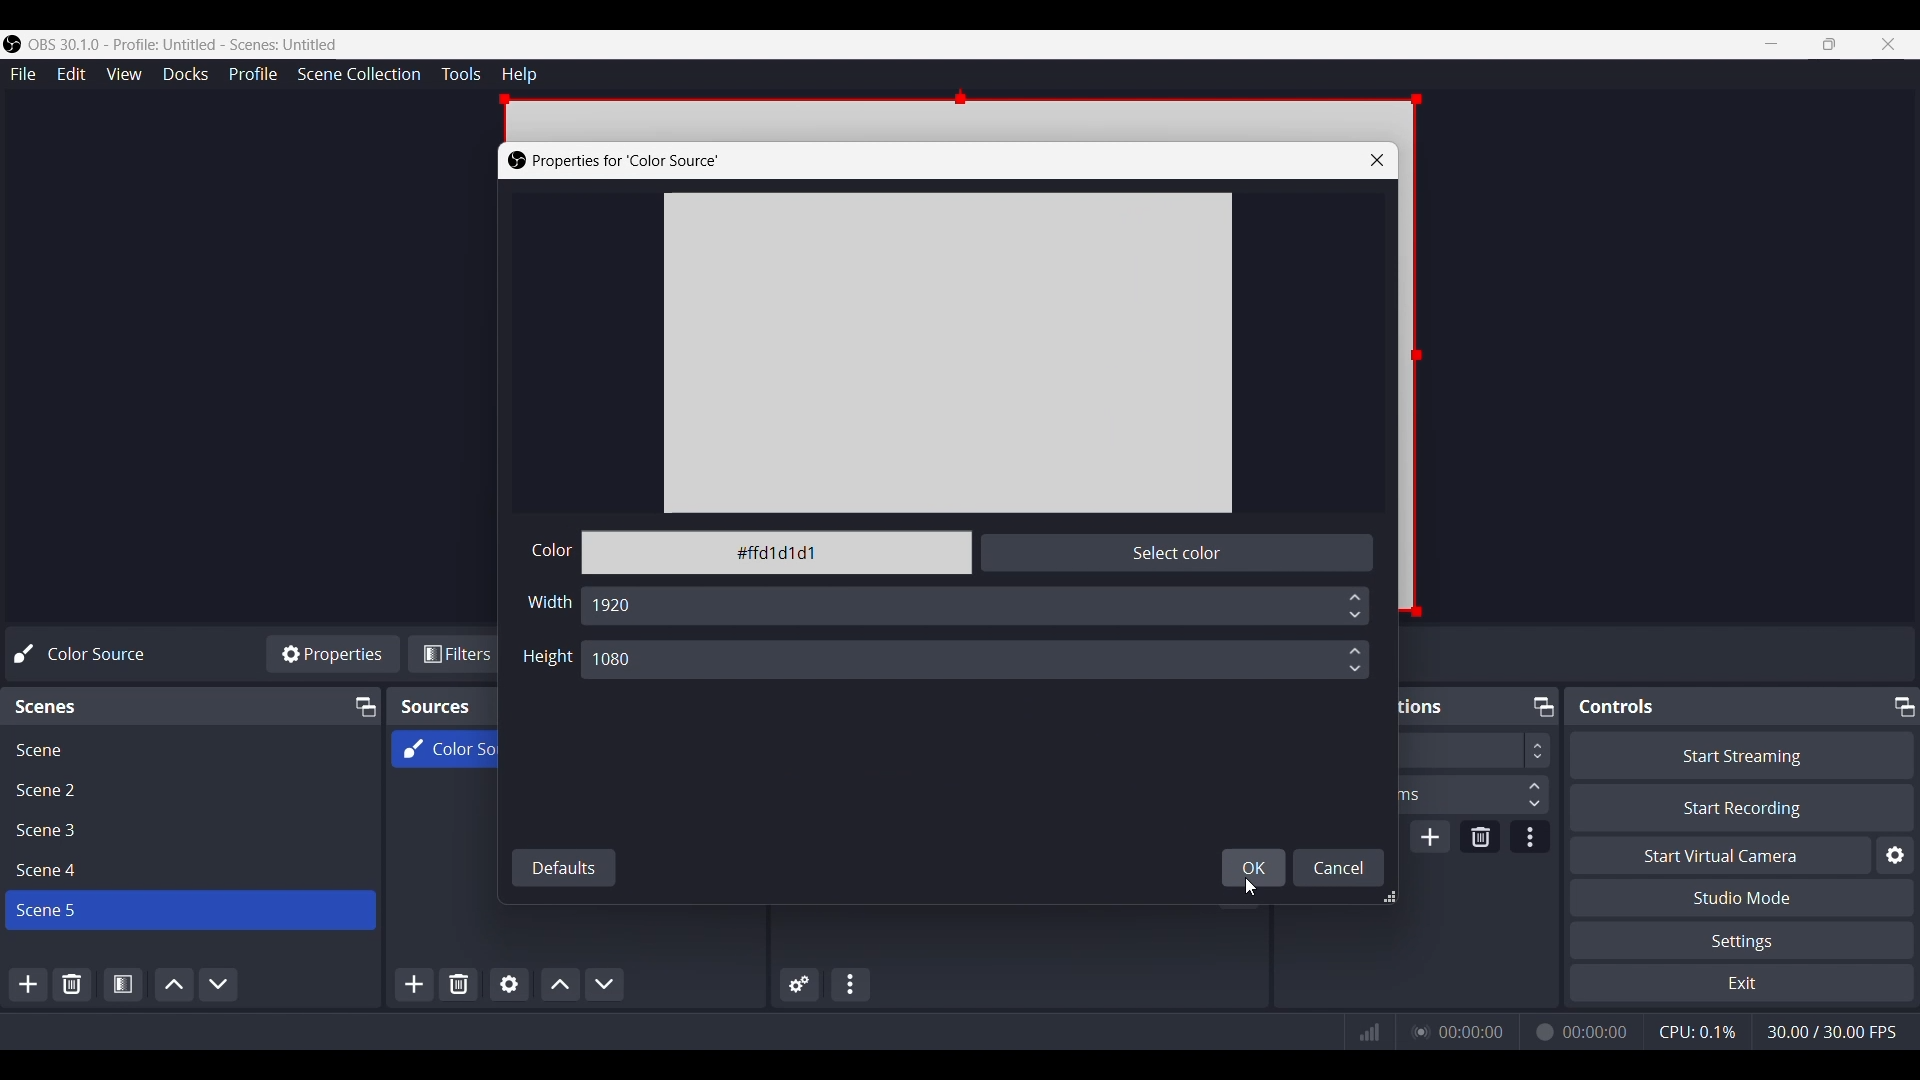  I want to click on Start Virtual Camera, so click(1715, 854).